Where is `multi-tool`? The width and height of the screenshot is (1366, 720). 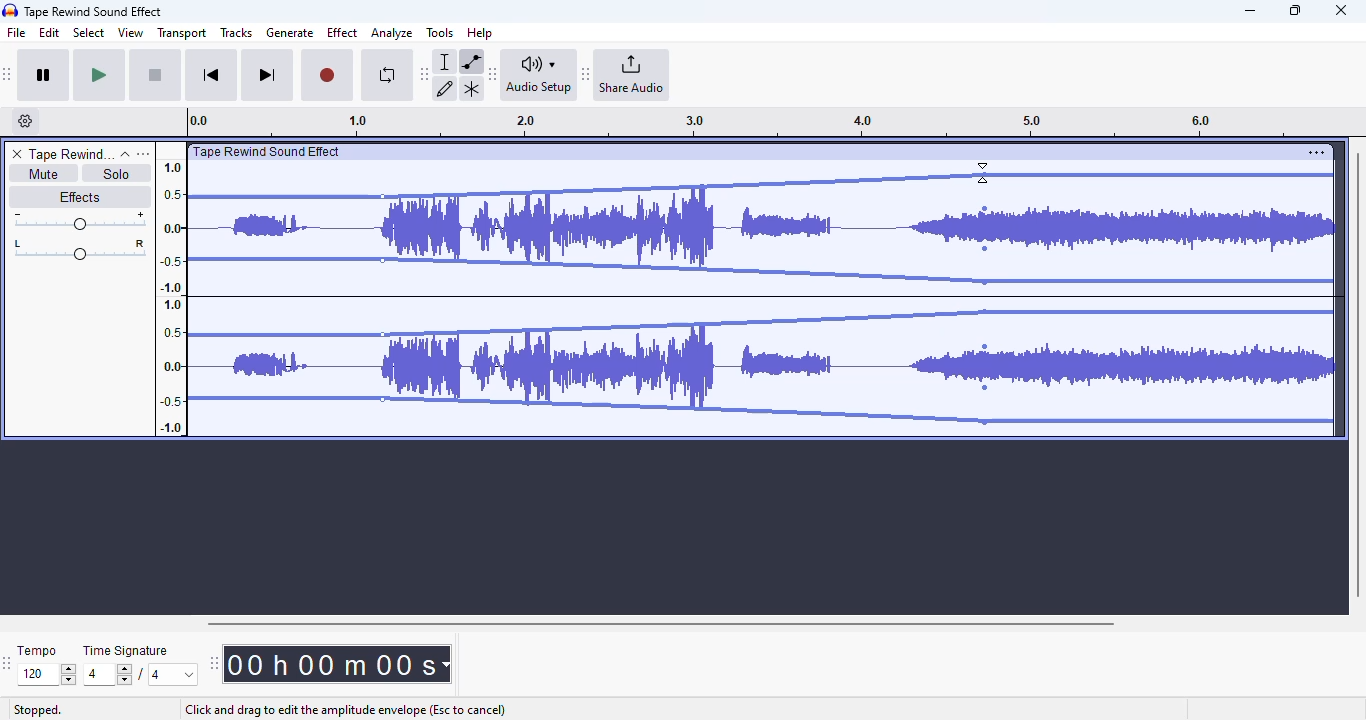 multi-tool is located at coordinates (471, 89).